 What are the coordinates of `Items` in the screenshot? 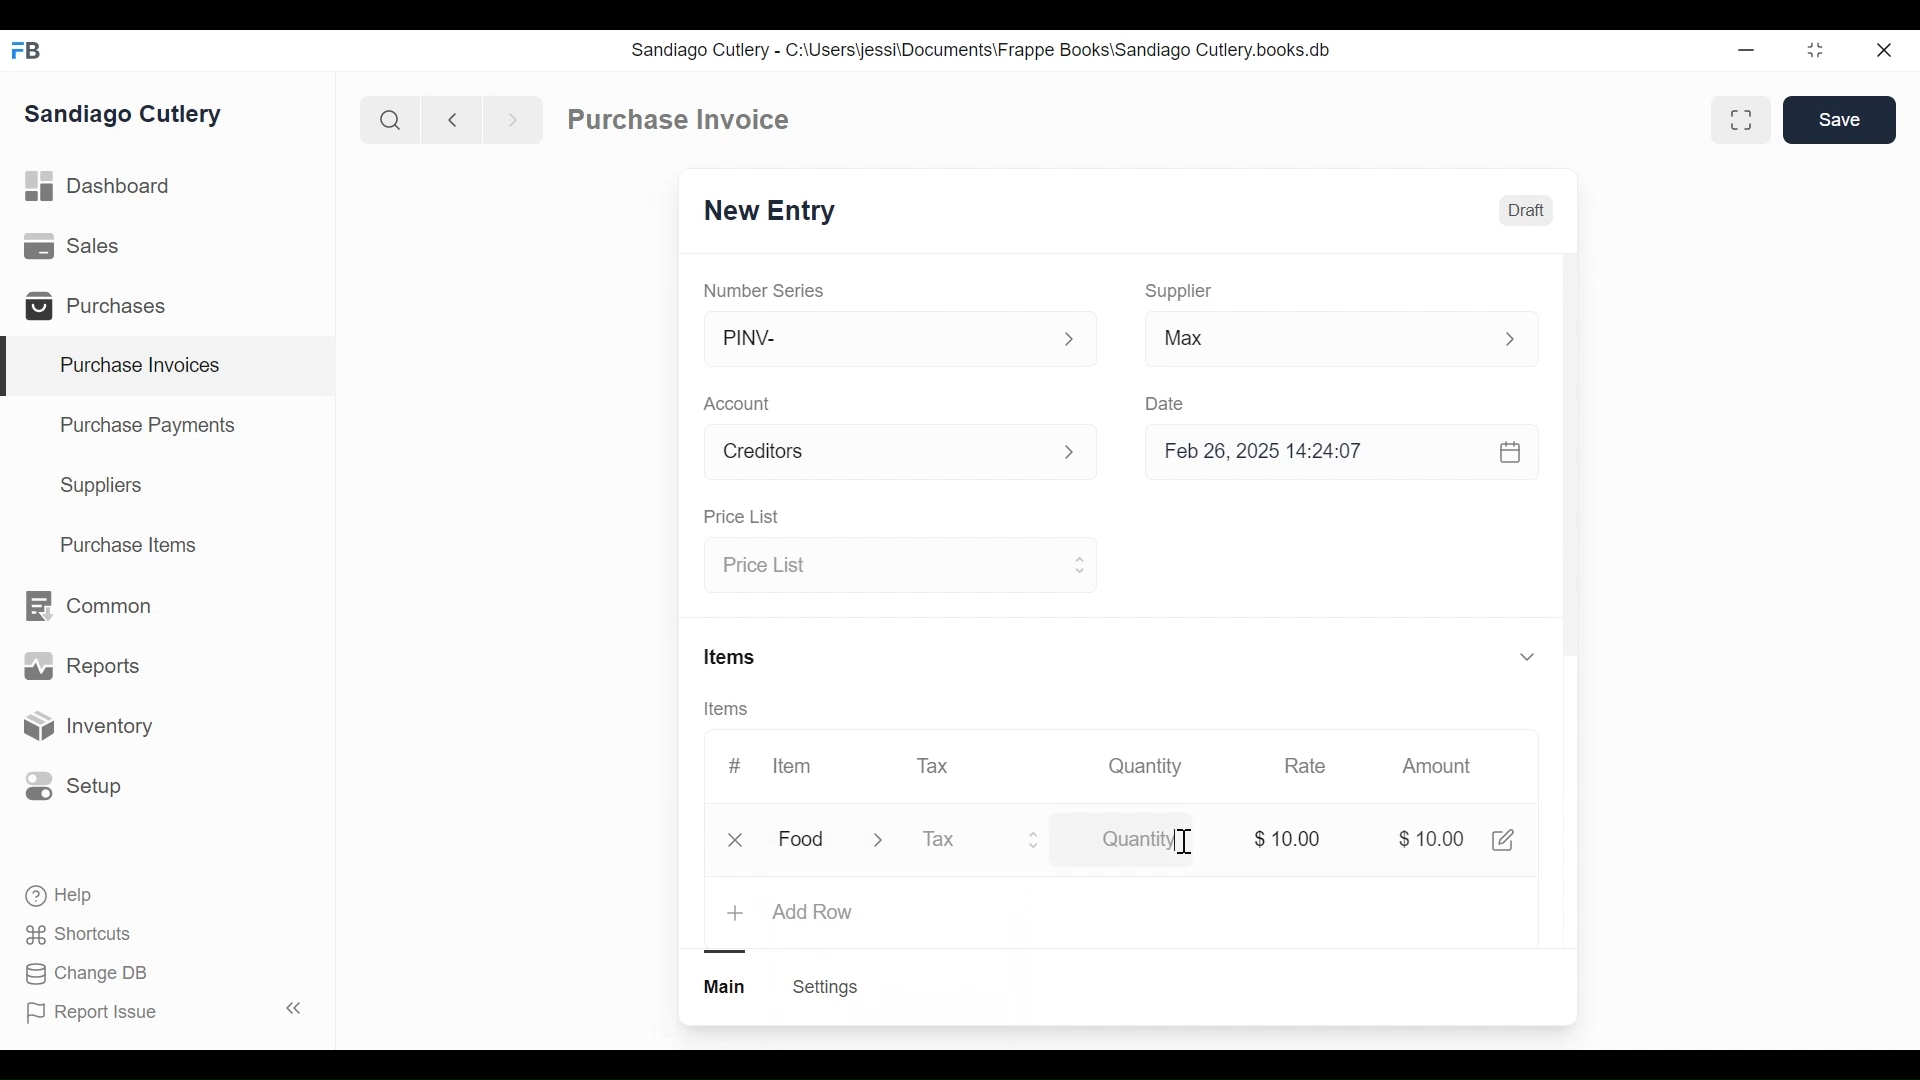 It's located at (732, 659).